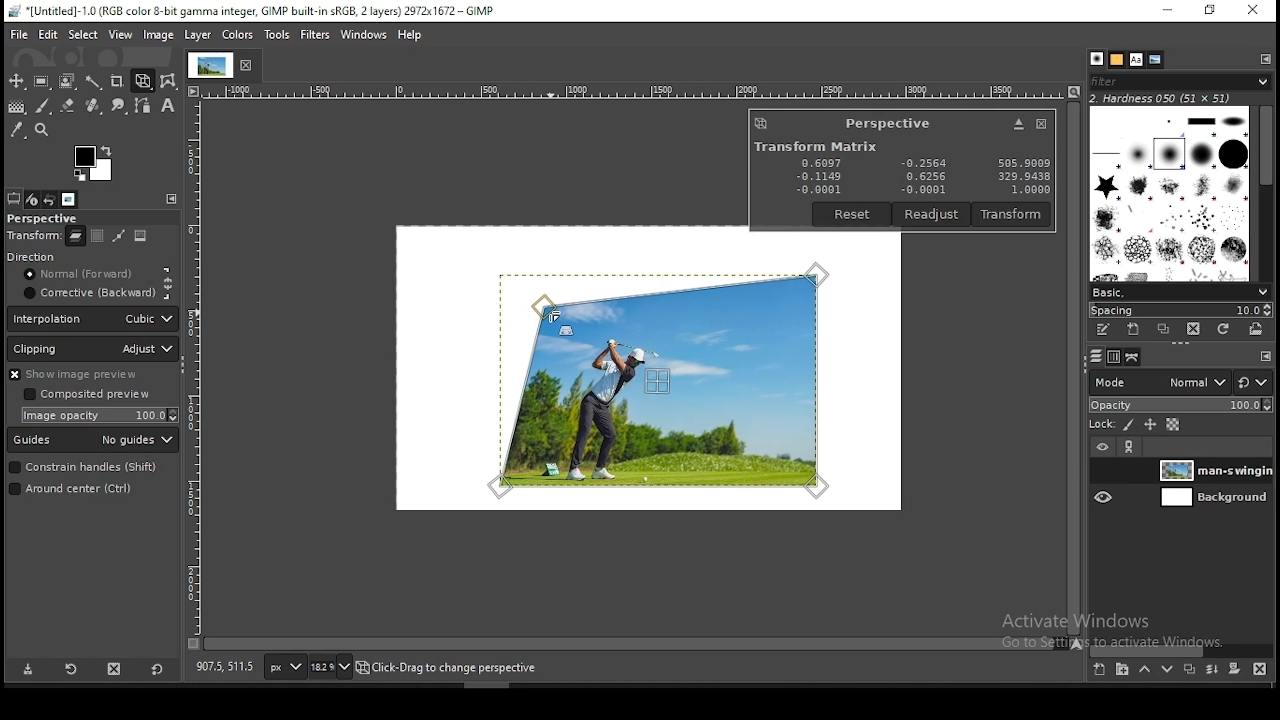  Describe the element at coordinates (33, 200) in the screenshot. I see `device status` at that location.